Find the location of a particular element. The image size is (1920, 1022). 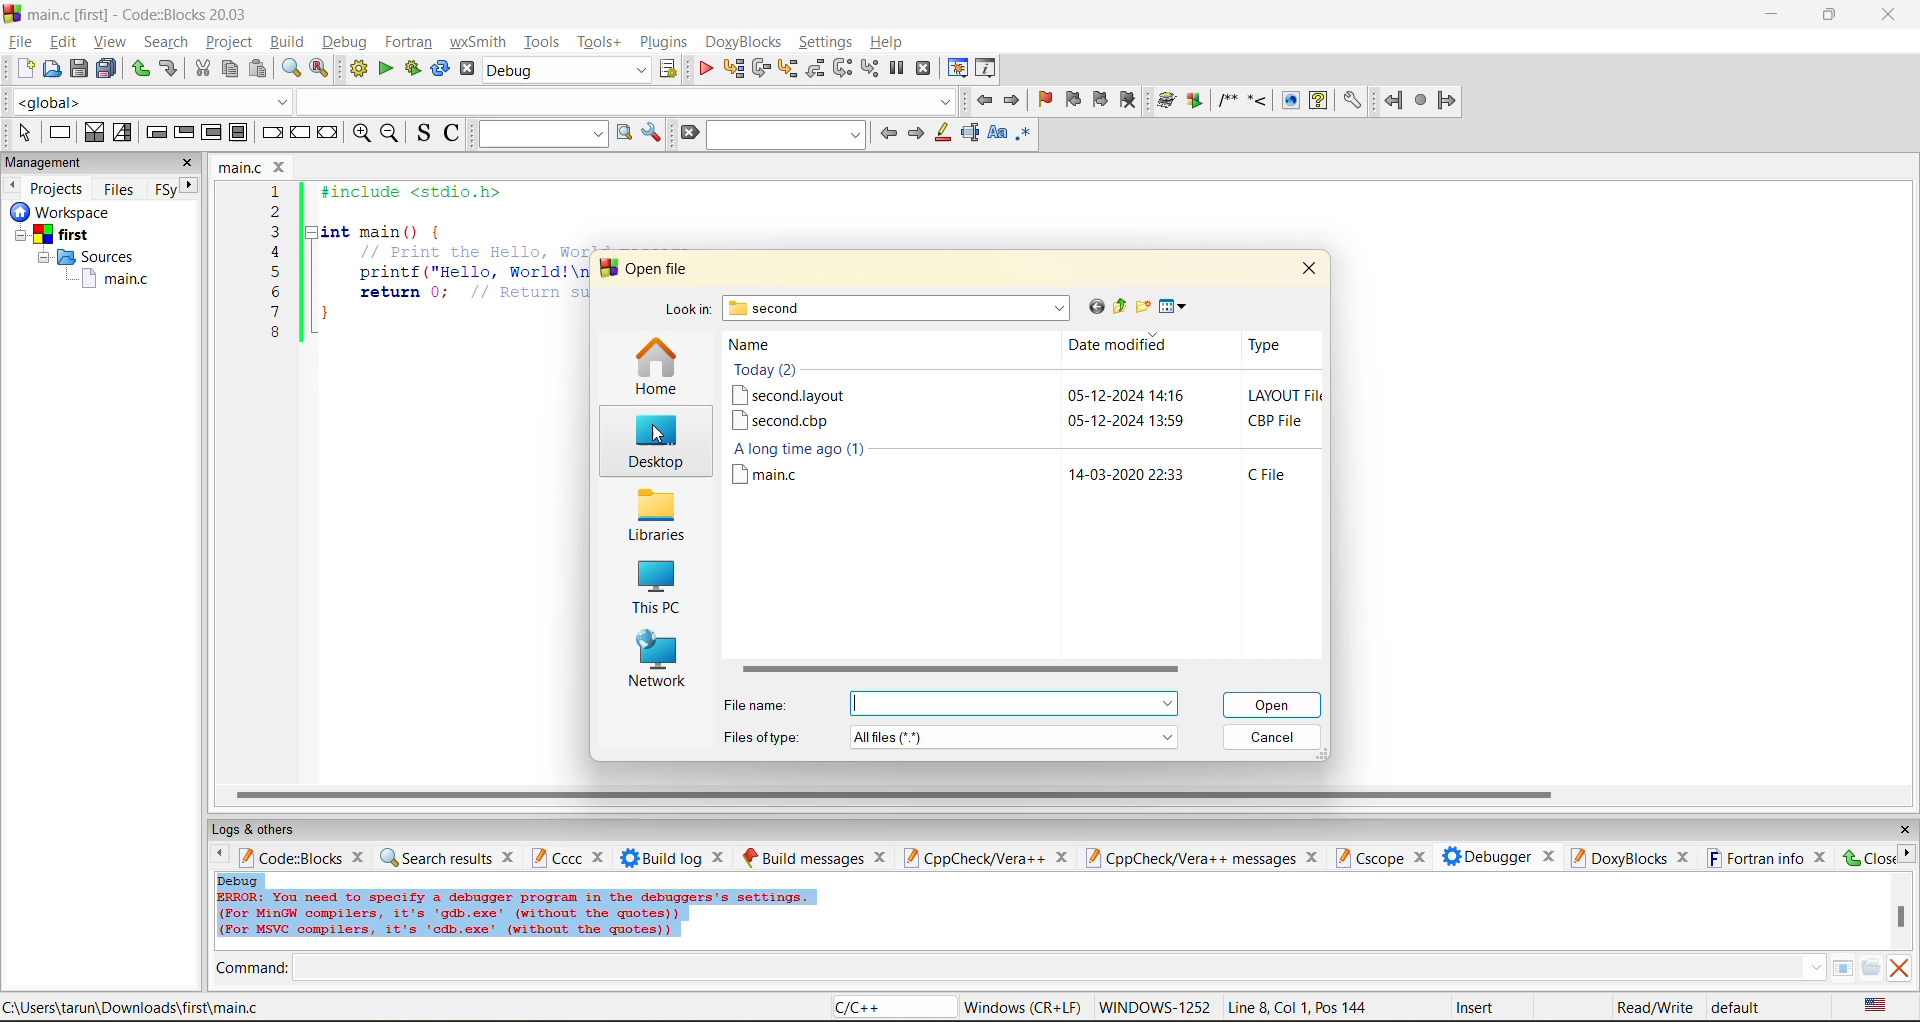

close is located at coordinates (1309, 267).